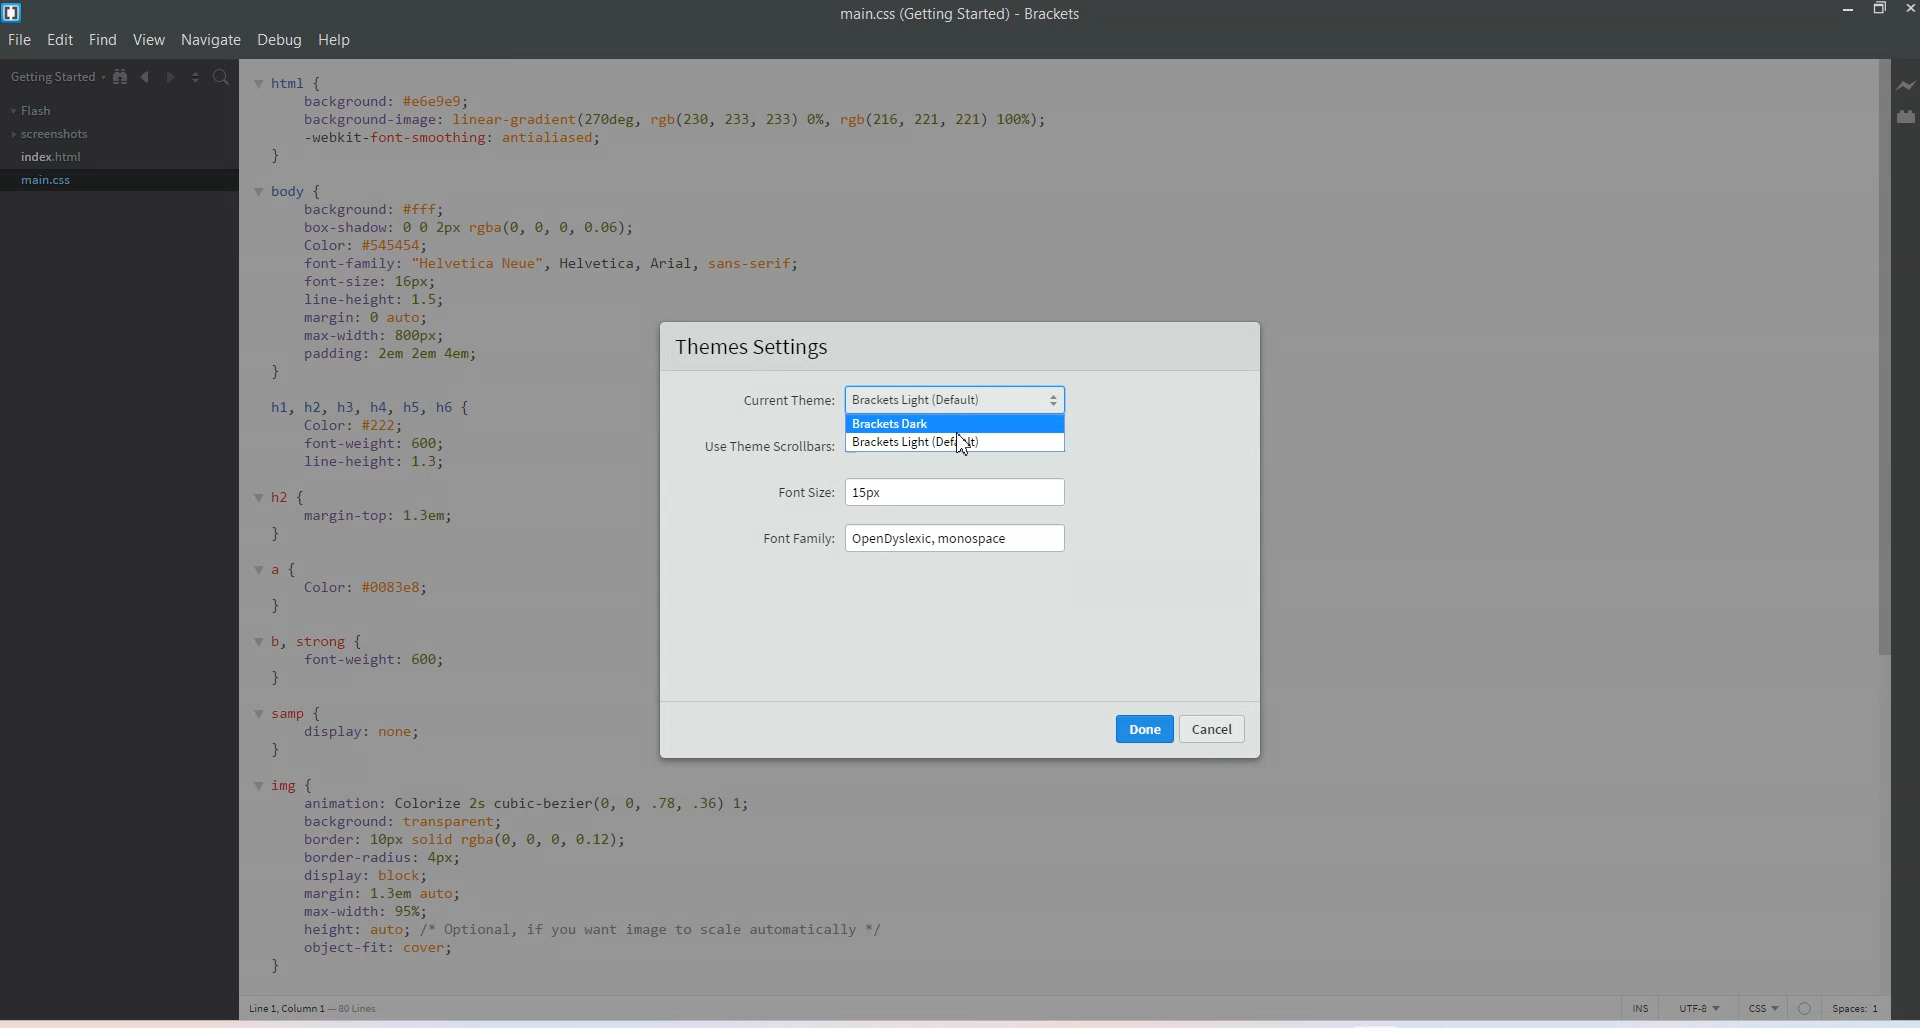 Image resolution: width=1920 pixels, height=1028 pixels. Describe the element at coordinates (321, 1008) in the screenshot. I see `Text 3 ` at that location.